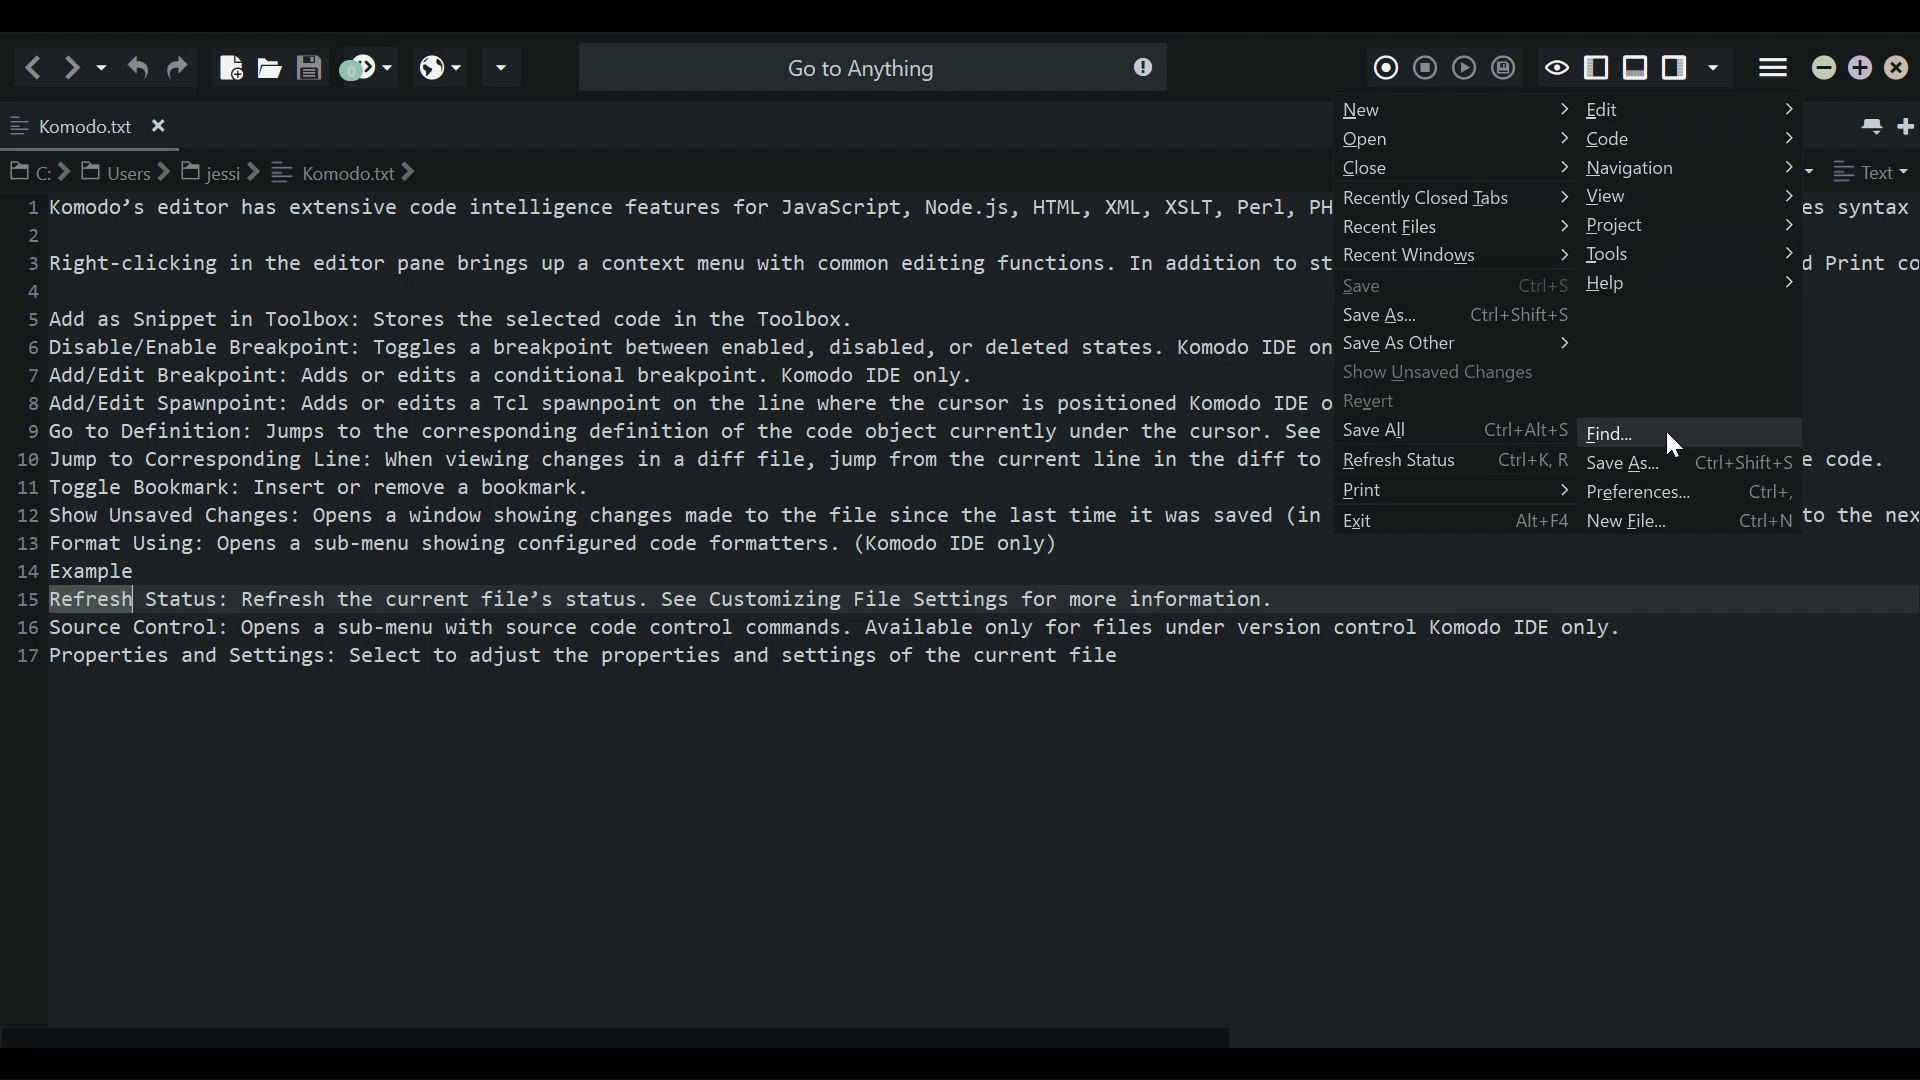 This screenshot has height=1080, width=1920. I want to click on Exit, so click(1456, 520).